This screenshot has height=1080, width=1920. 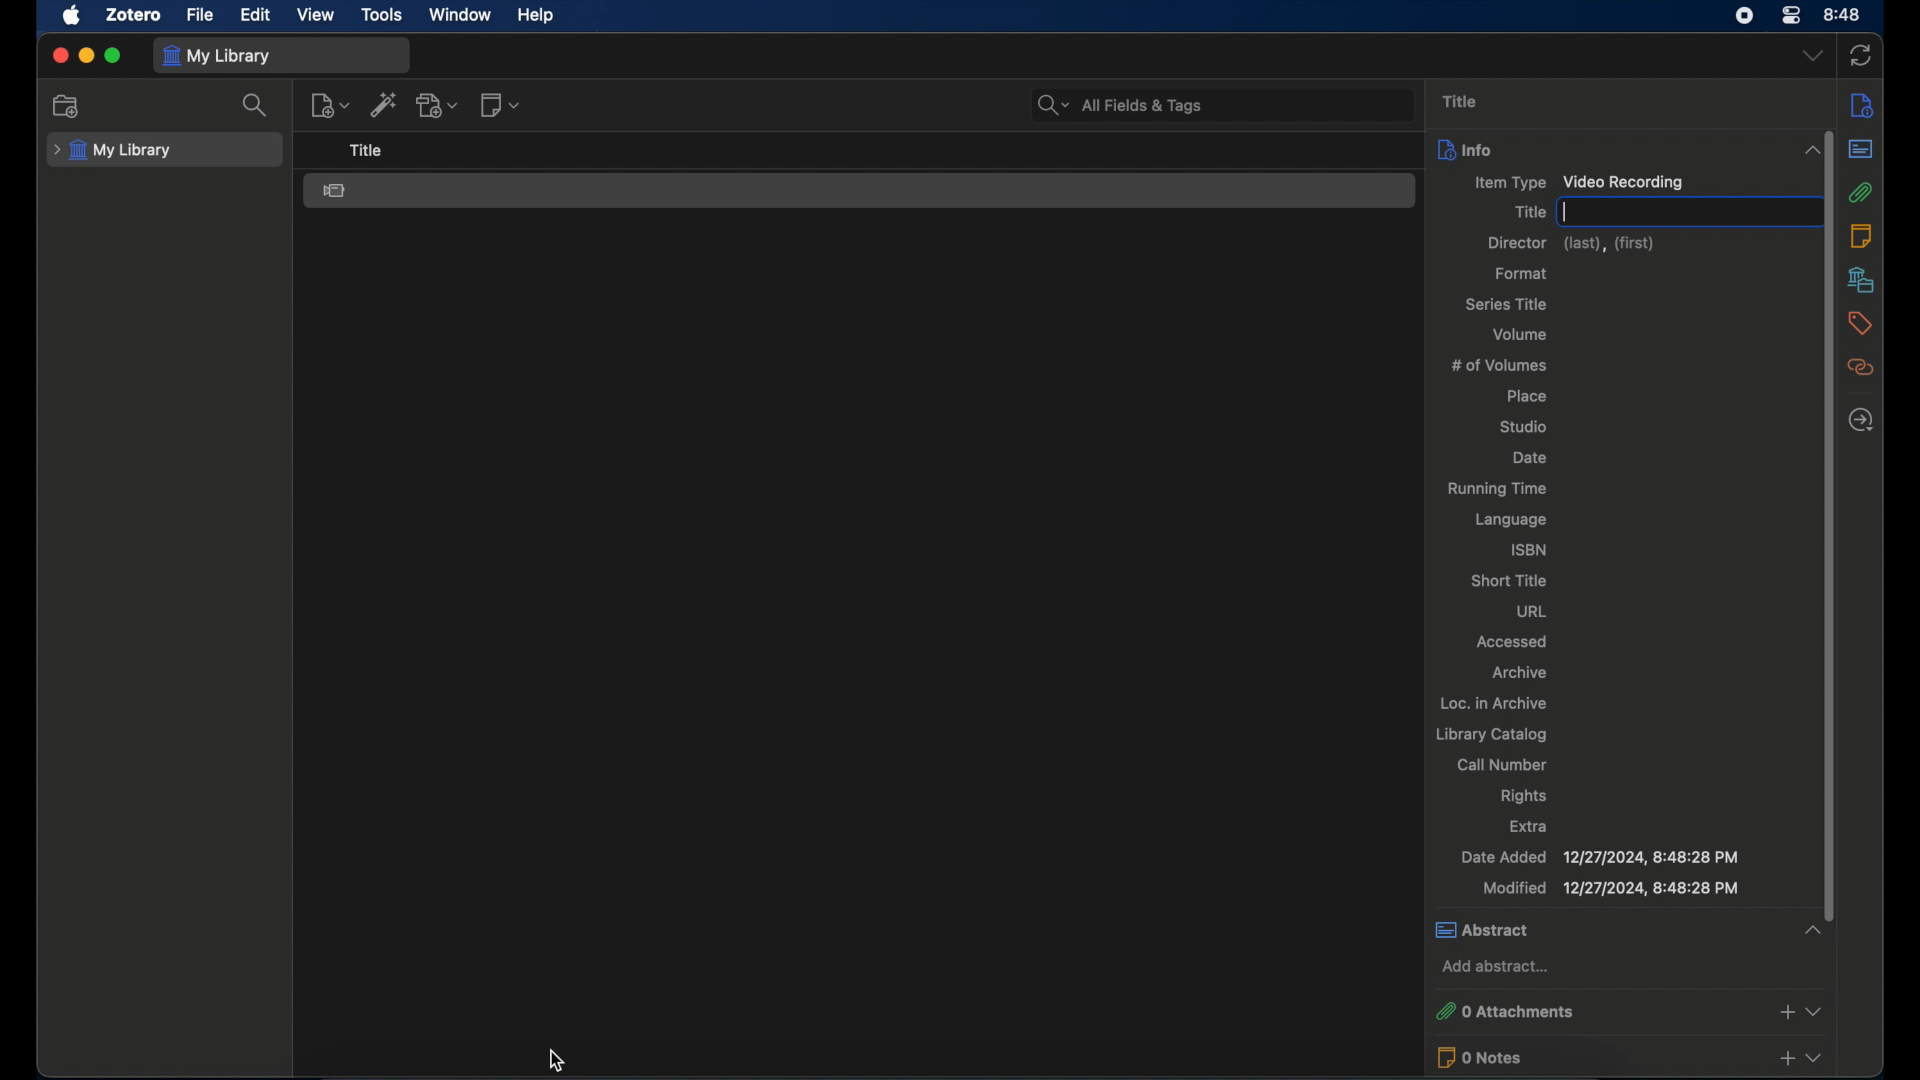 What do you see at coordinates (1499, 365) in the screenshot?
I see `no of volumes` at bounding box center [1499, 365].